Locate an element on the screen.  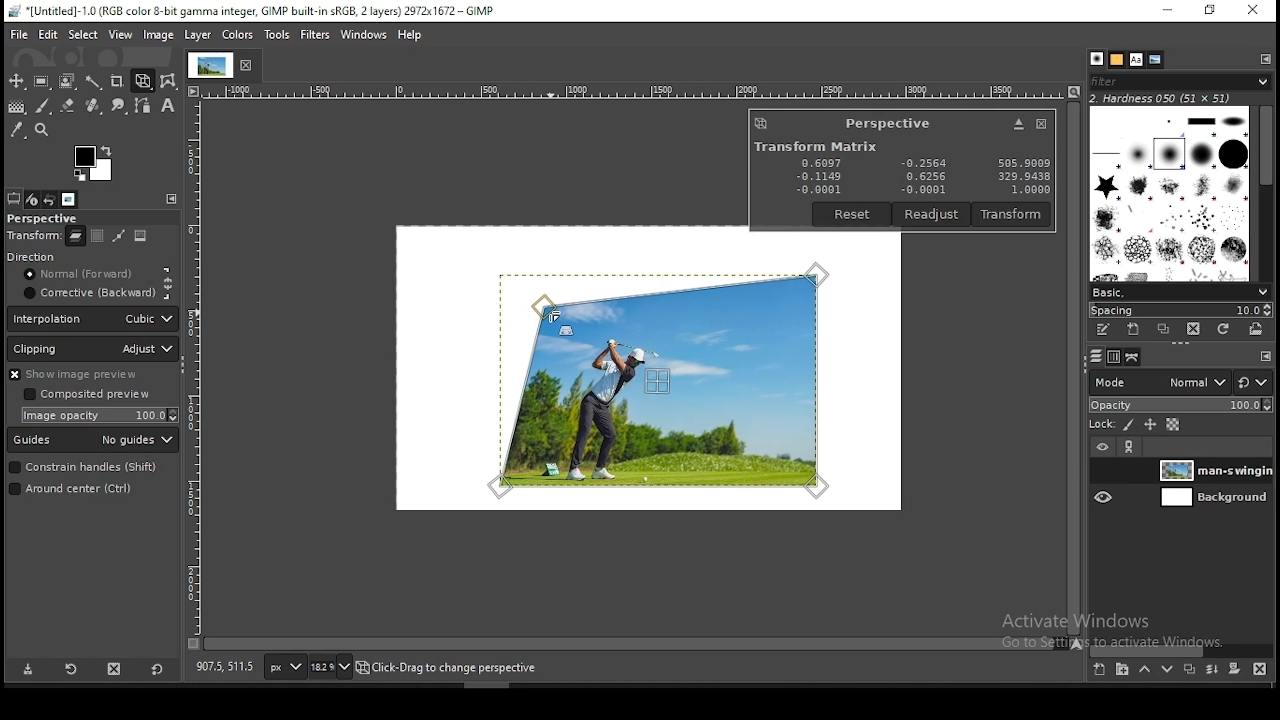
constraint handles (shift) is located at coordinates (84, 468).